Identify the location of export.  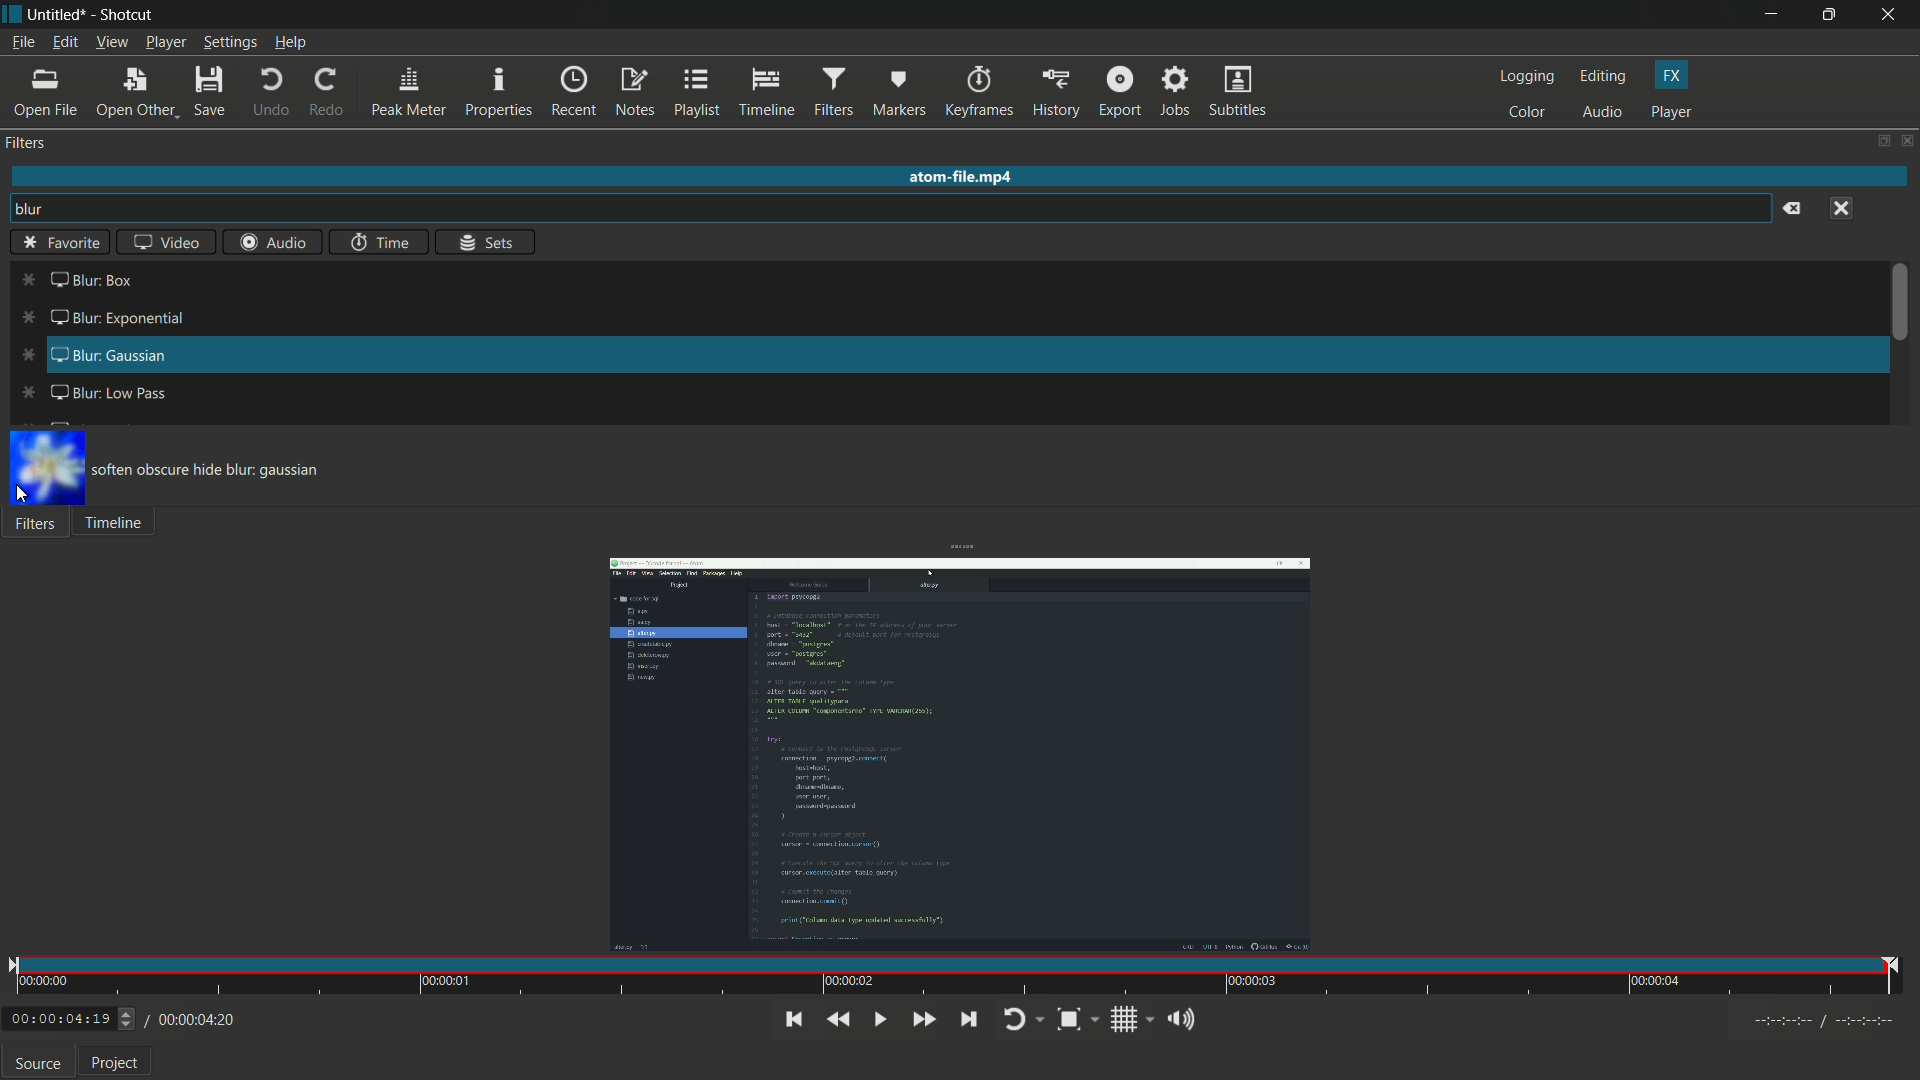
(1117, 93).